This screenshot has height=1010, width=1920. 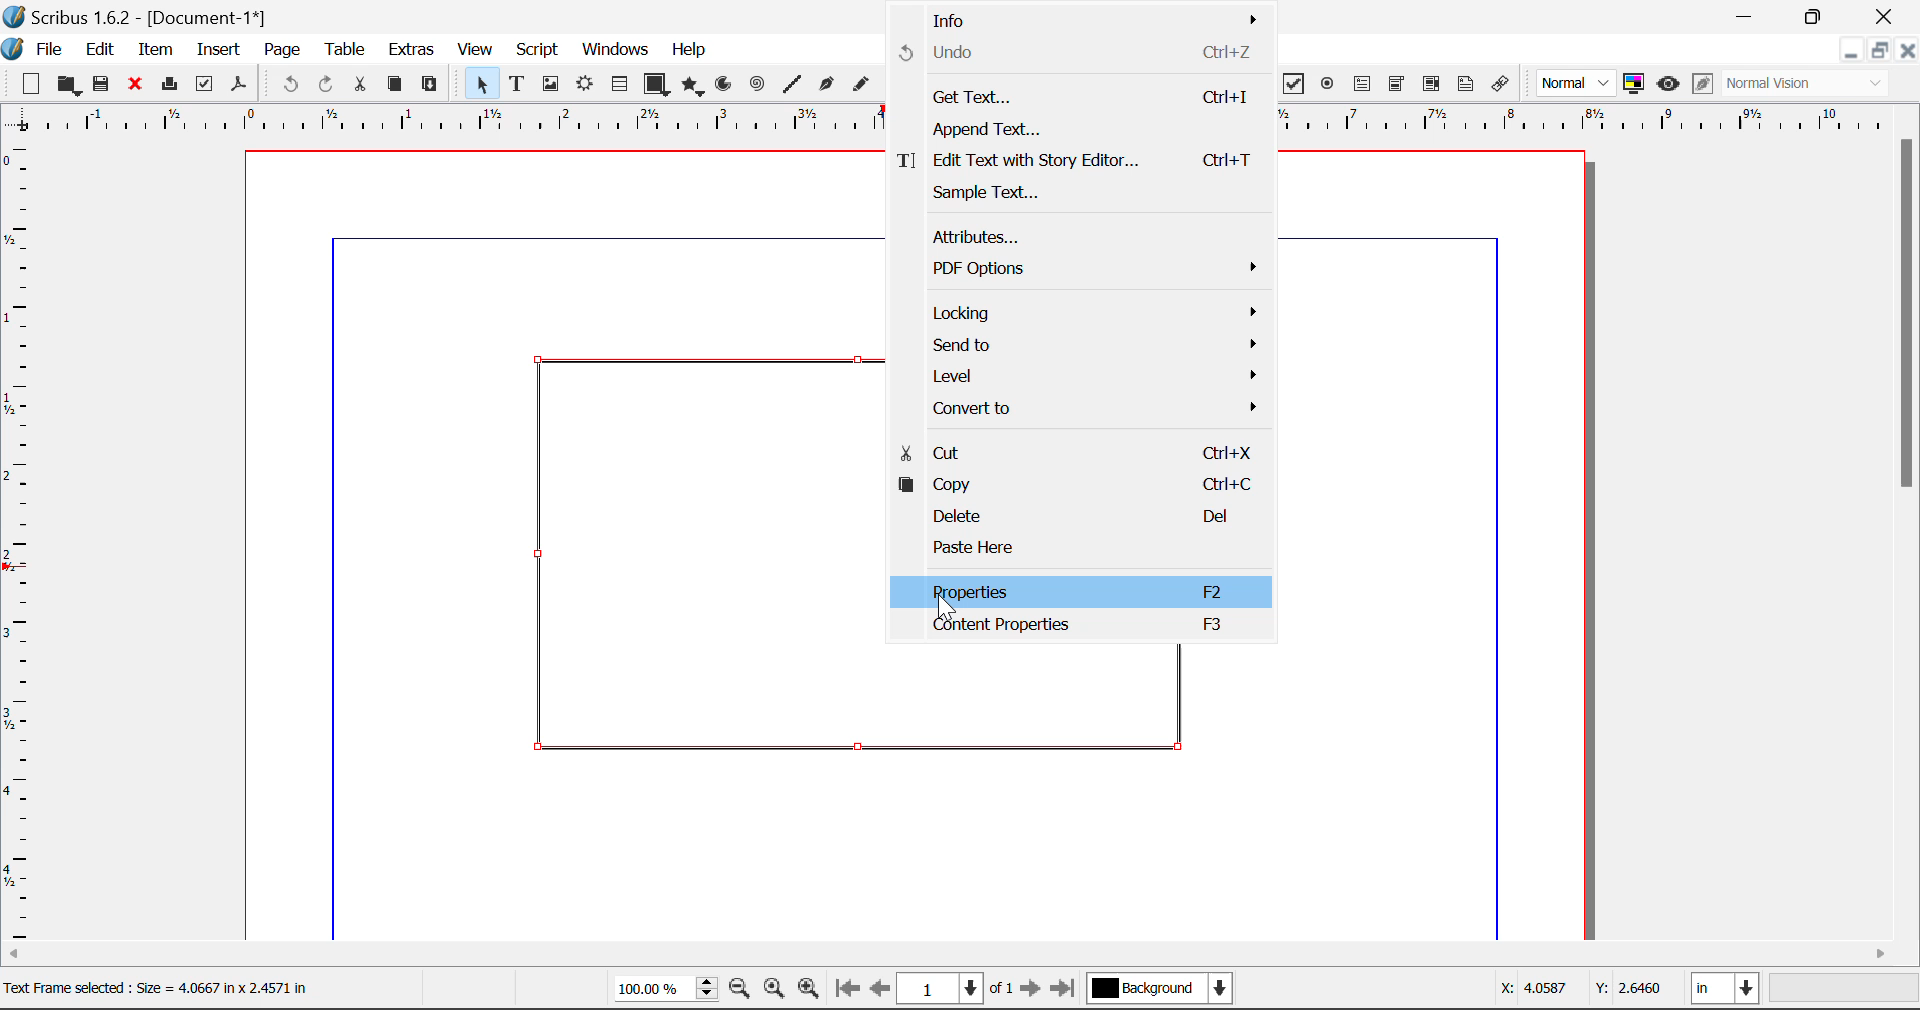 I want to click on New, so click(x=29, y=84).